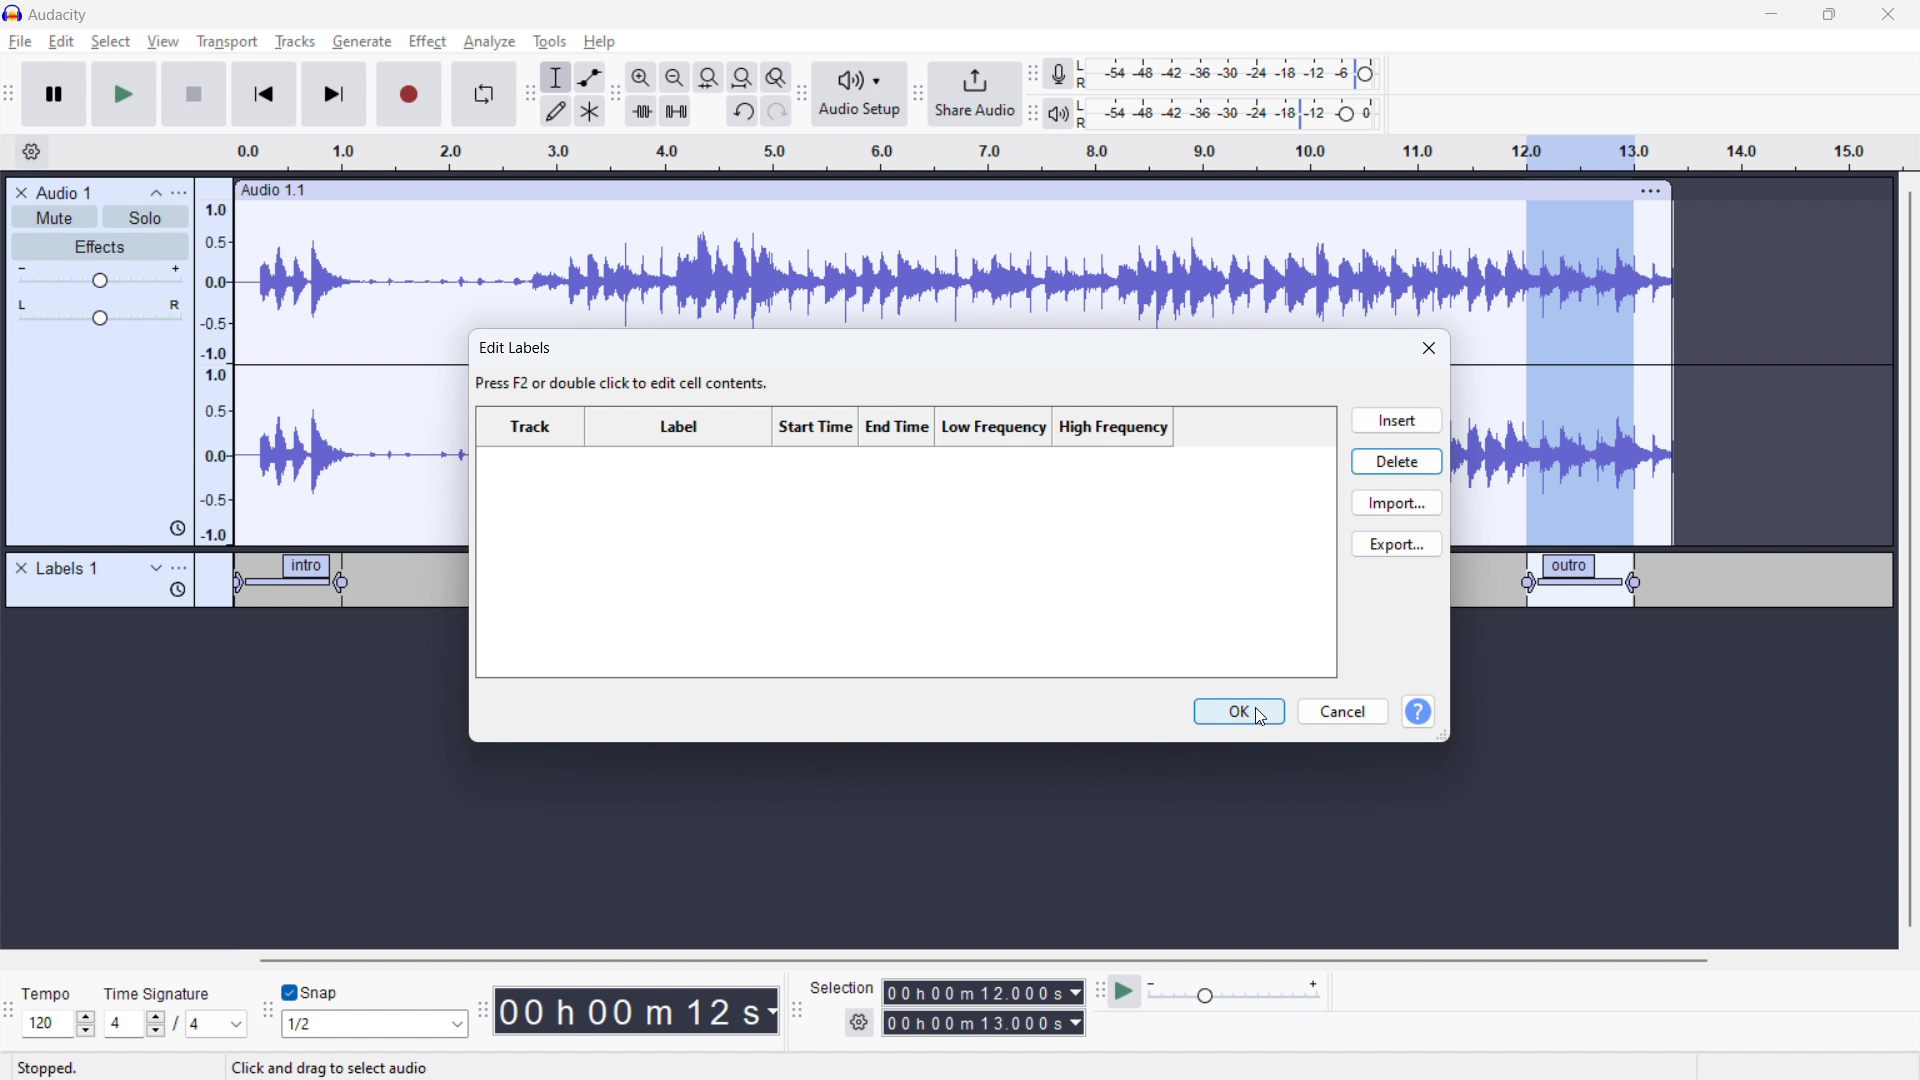  What do you see at coordinates (627, 367) in the screenshot?
I see `edit labels` at bounding box center [627, 367].